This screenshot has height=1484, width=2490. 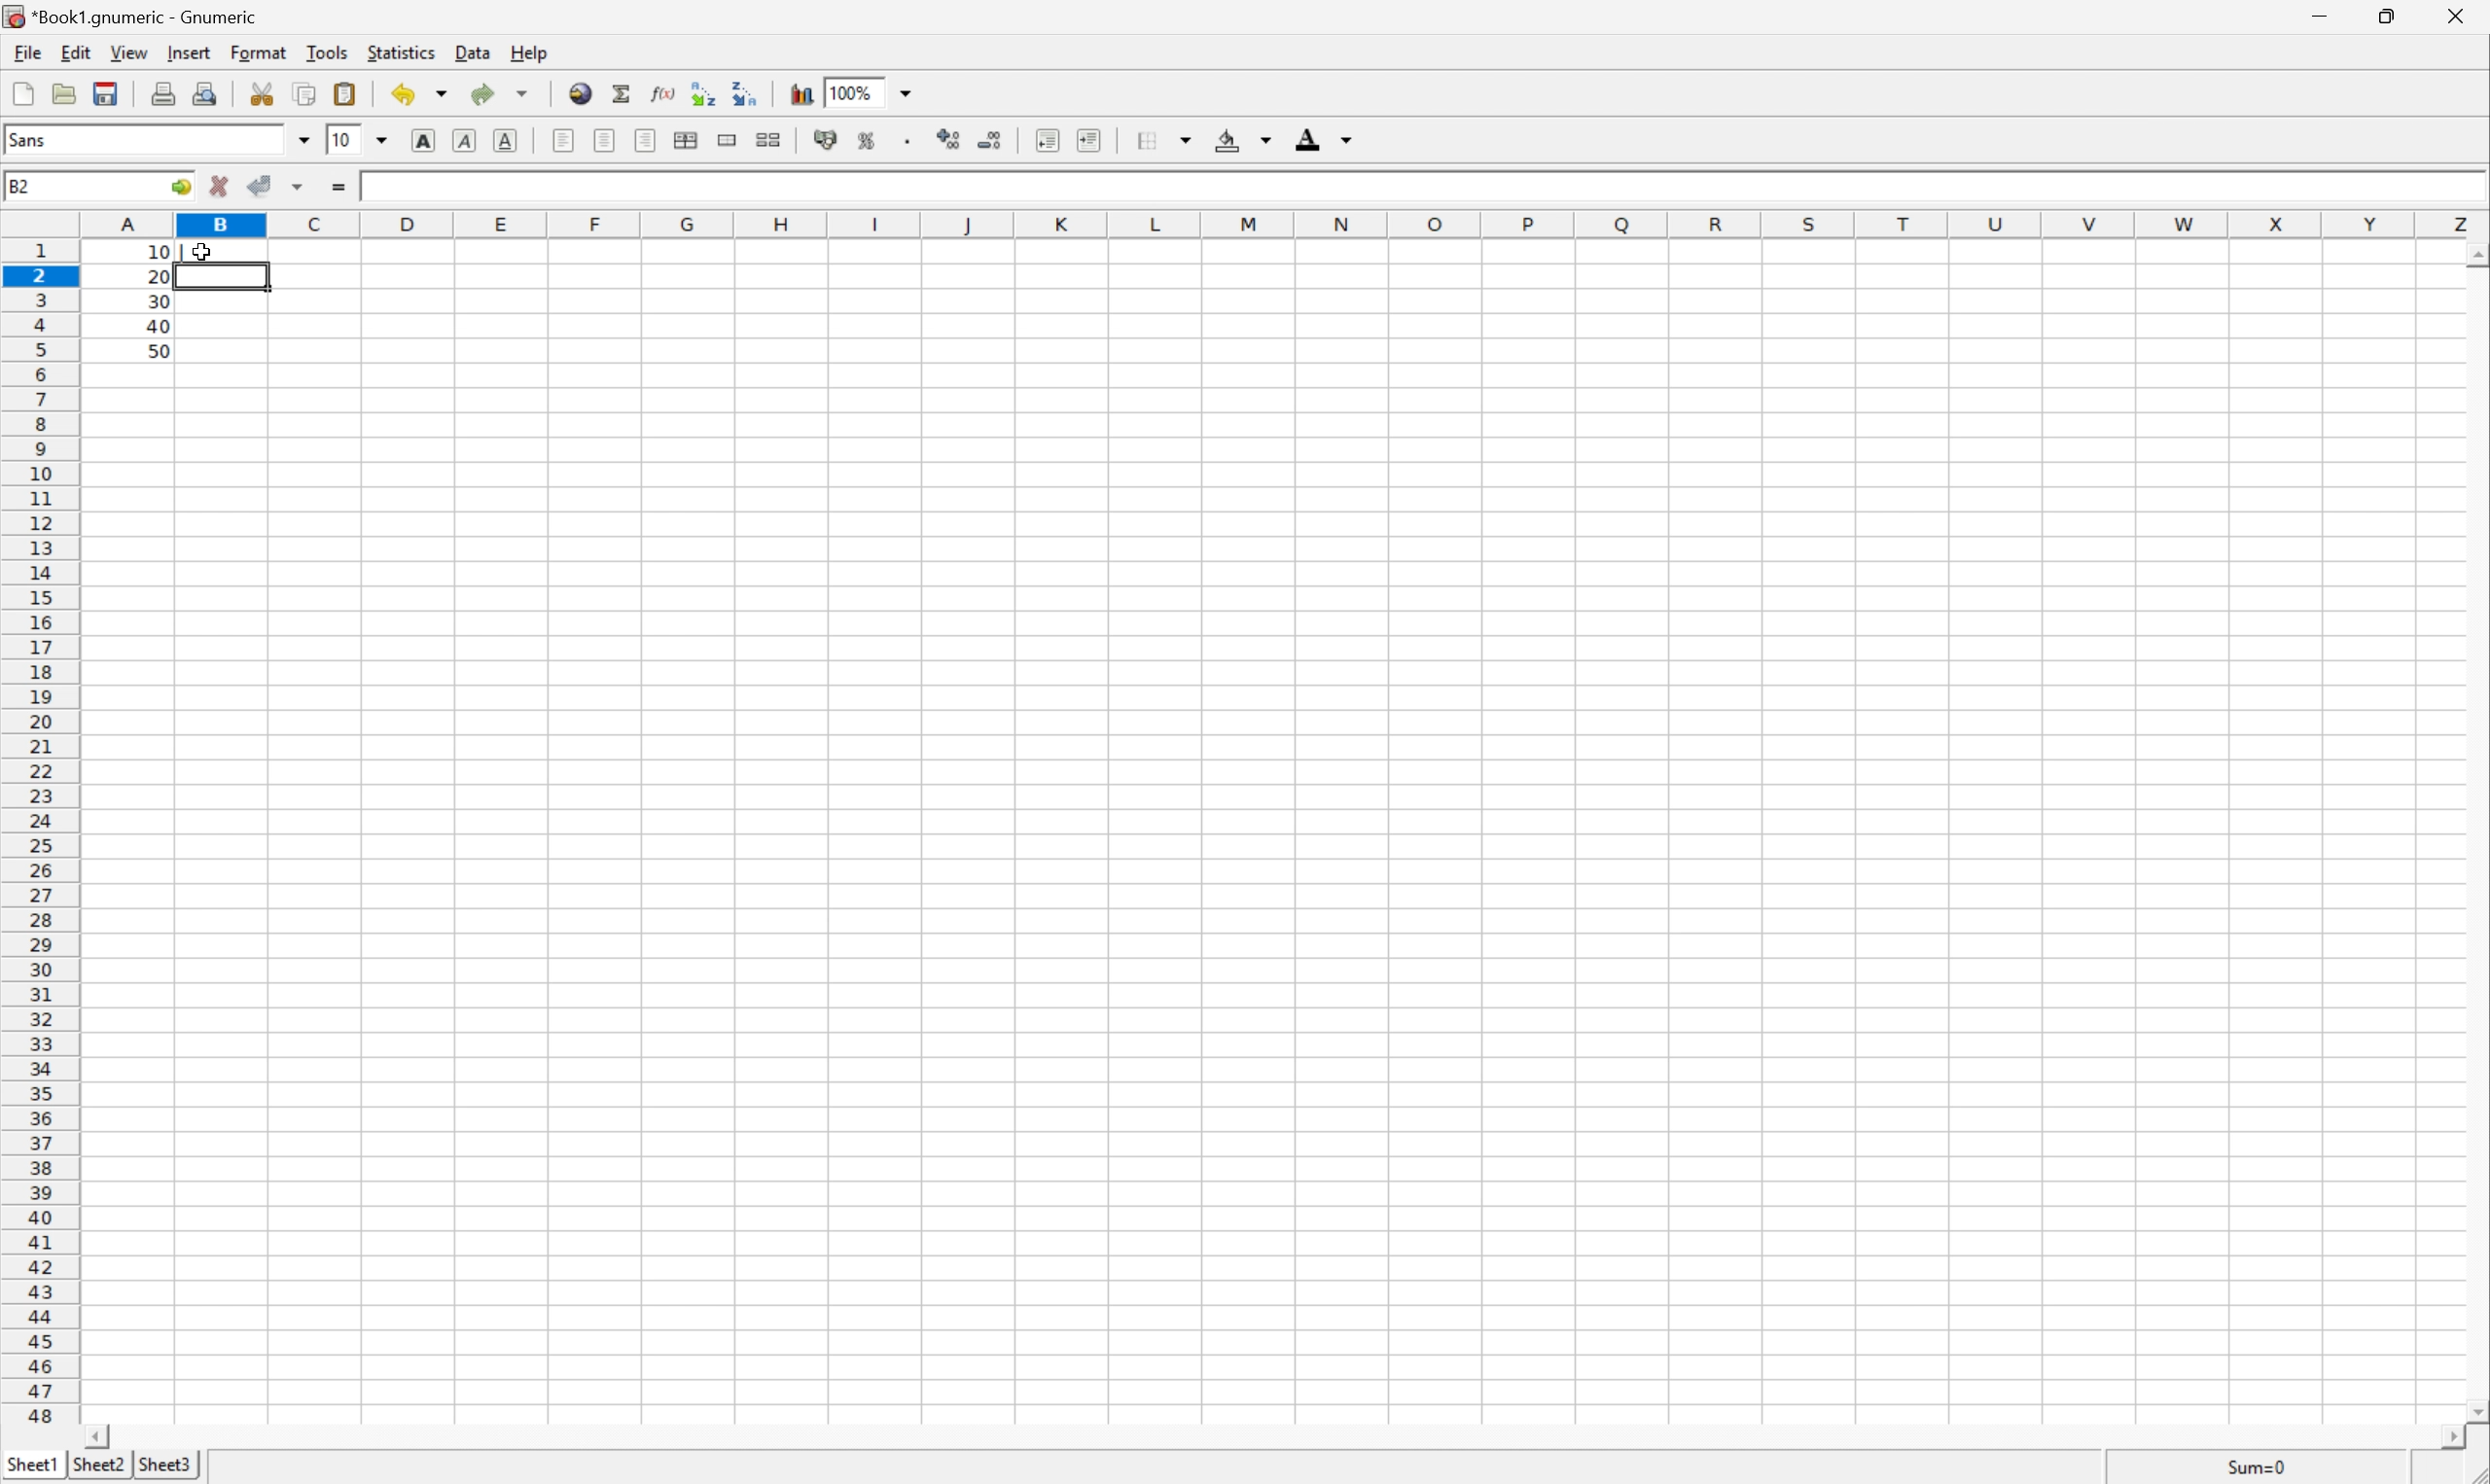 I want to click on Sum in current cell, so click(x=624, y=92).